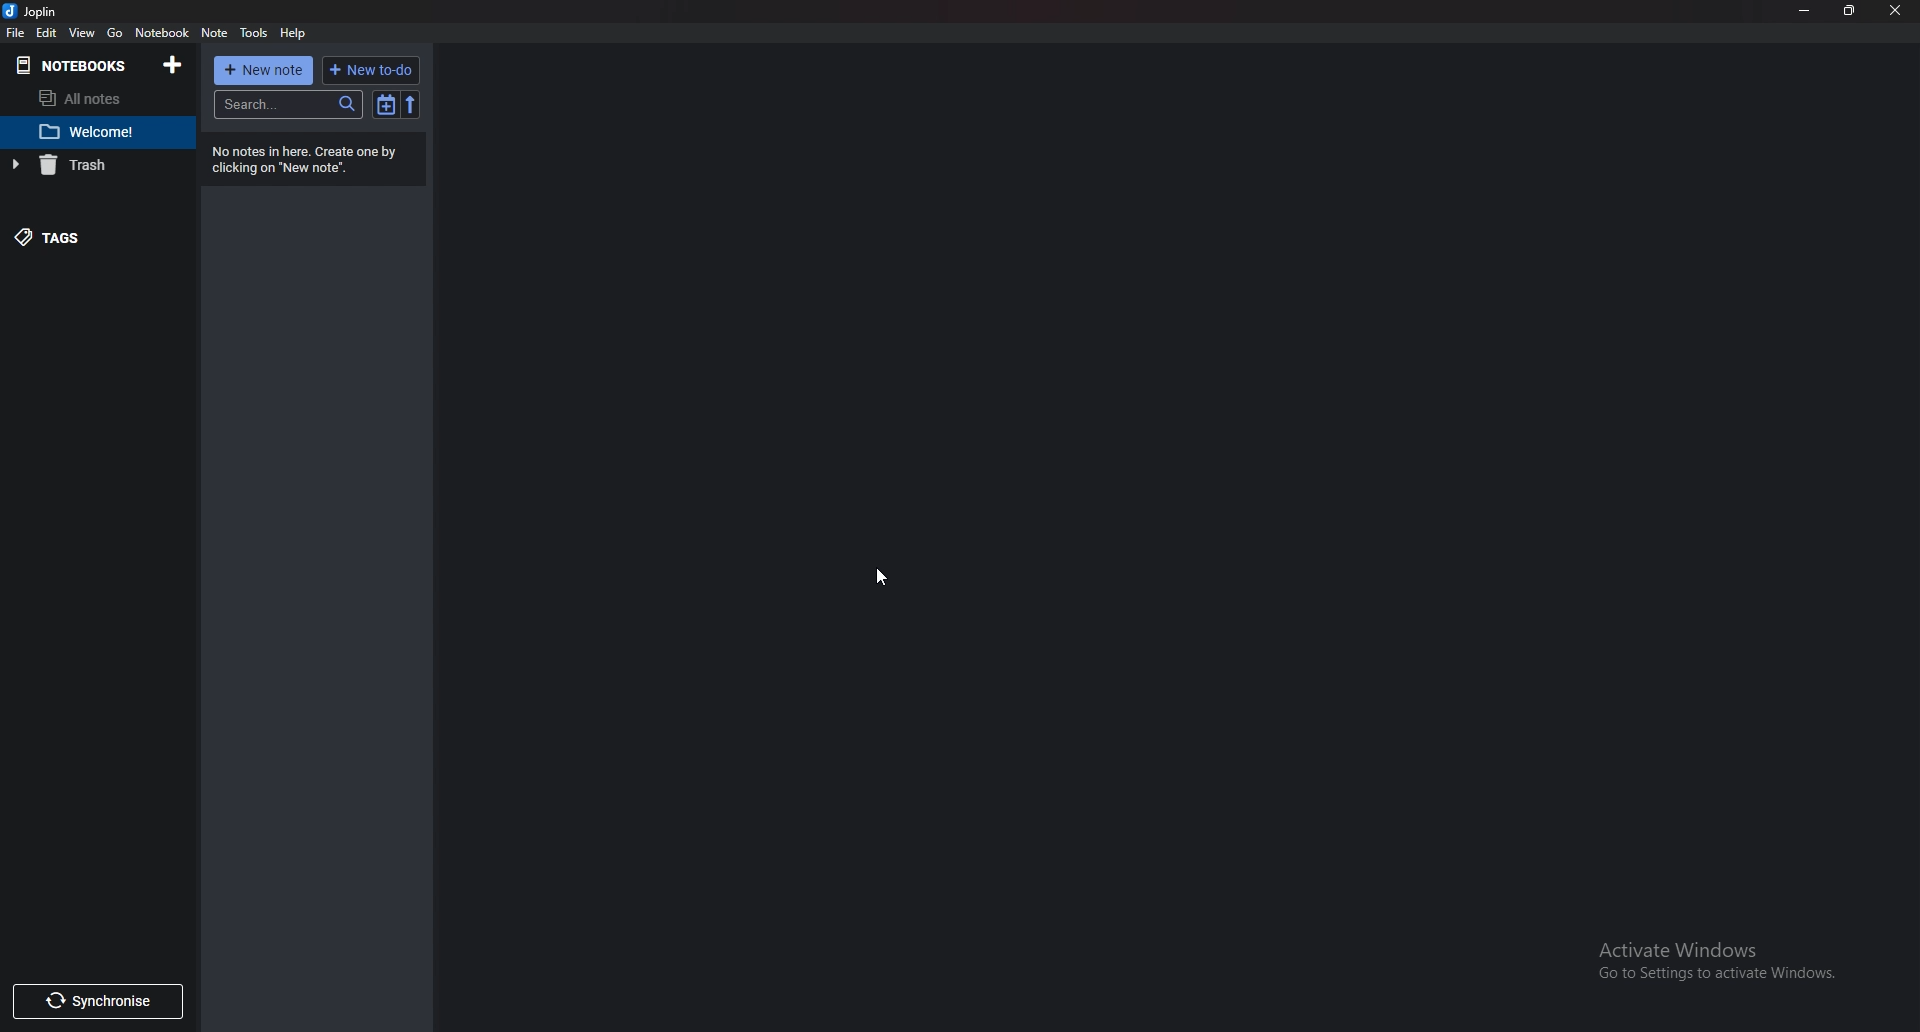  Describe the element at coordinates (1897, 13) in the screenshot. I see `close` at that location.